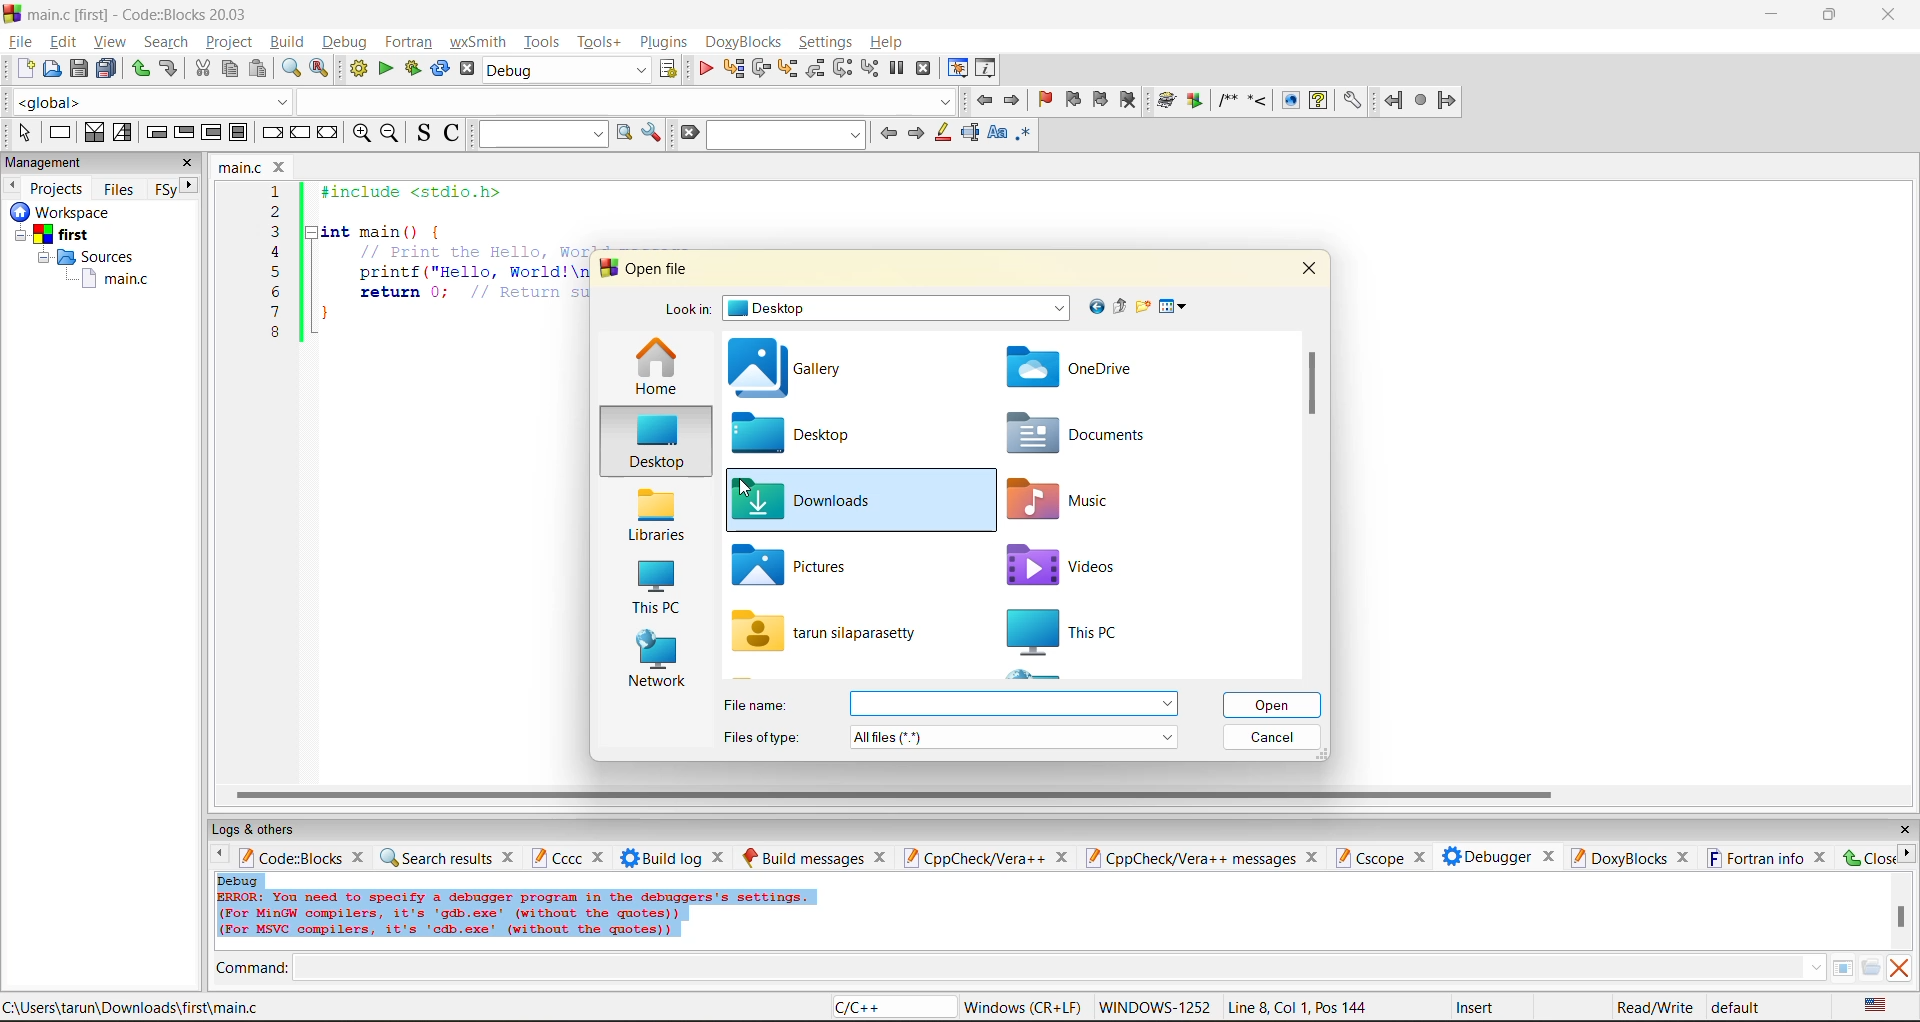 This screenshot has width=1920, height=1022. I want to click on Fsy, so click(164, 190).